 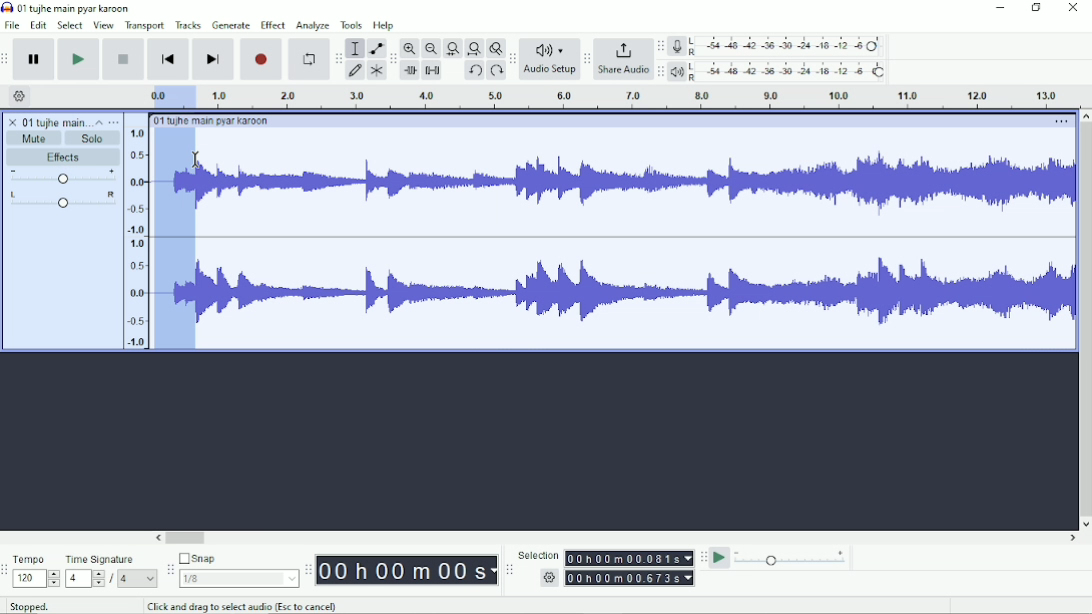 What do you see at coordinates (495, 48) in the screenshot?
I see `Zoom toggle` at bounding box center [495, 48].